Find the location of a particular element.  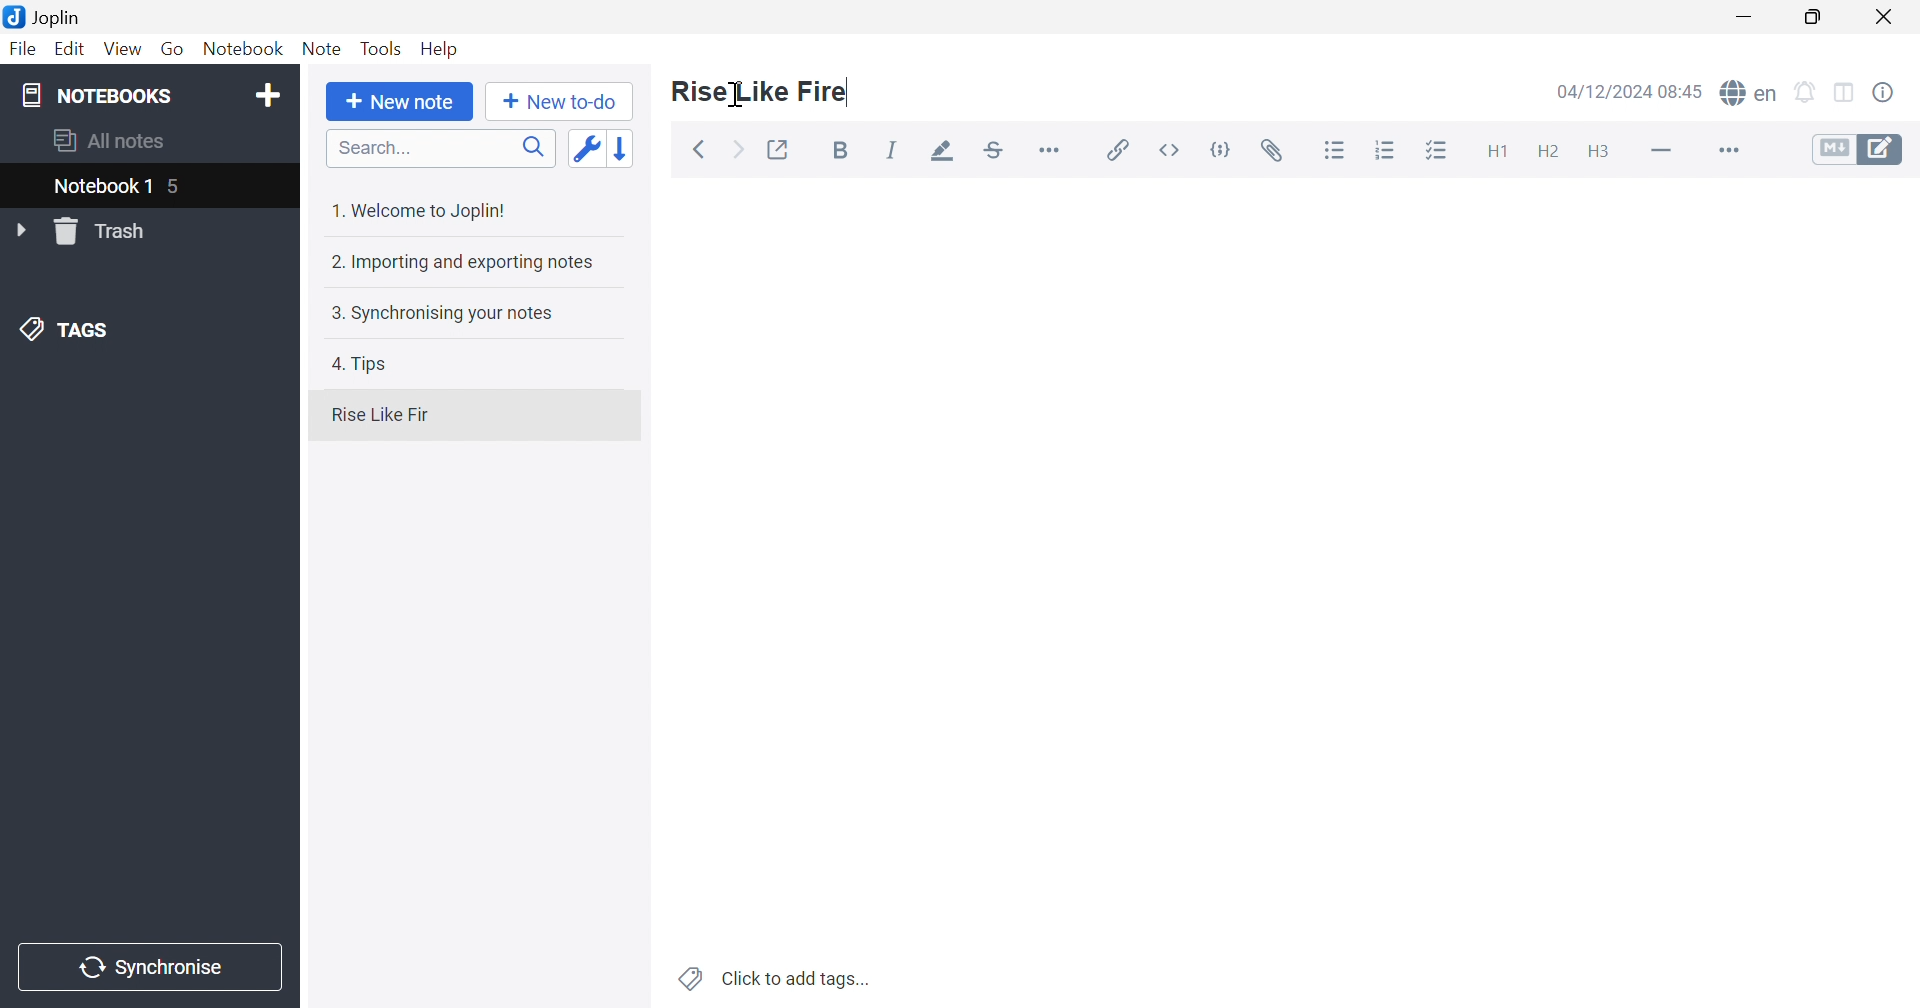

Restore Down is located at coordinates (1817, 18).